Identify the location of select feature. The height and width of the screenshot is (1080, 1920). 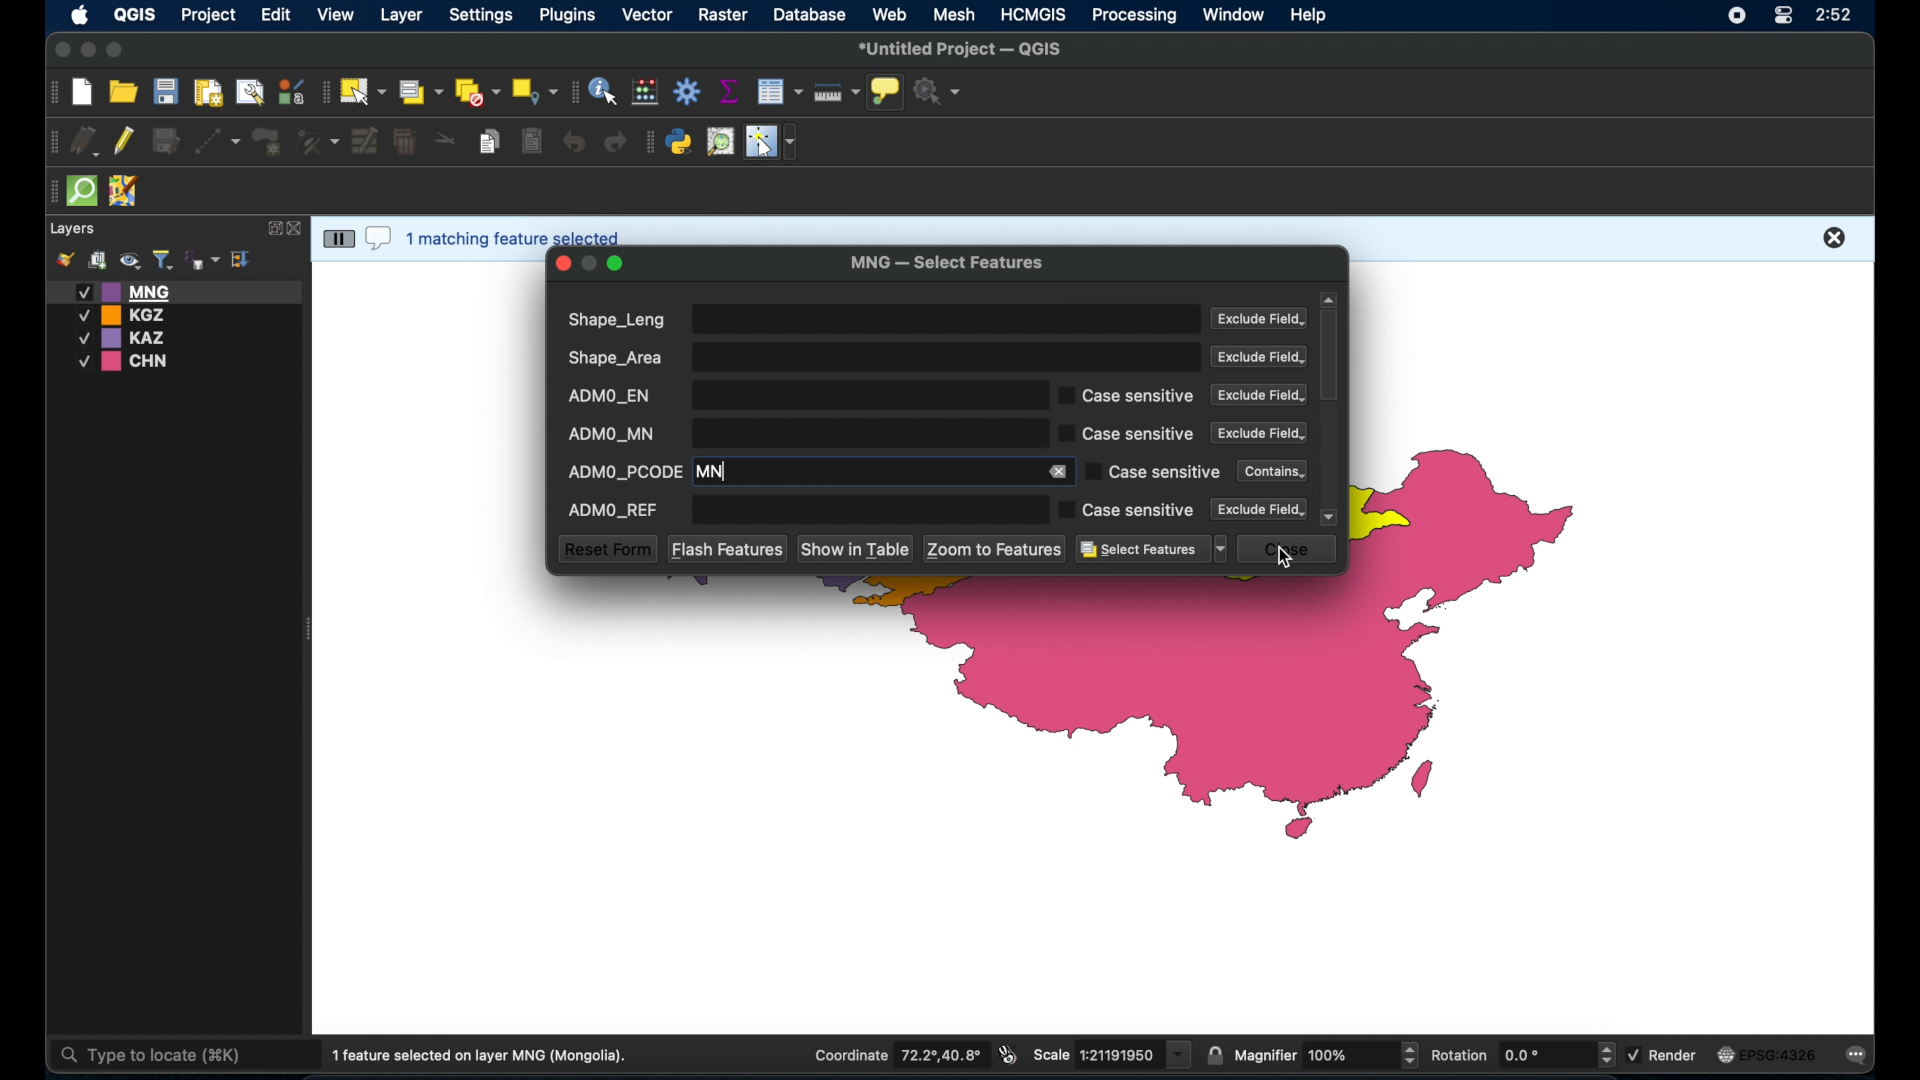
(337, 238).